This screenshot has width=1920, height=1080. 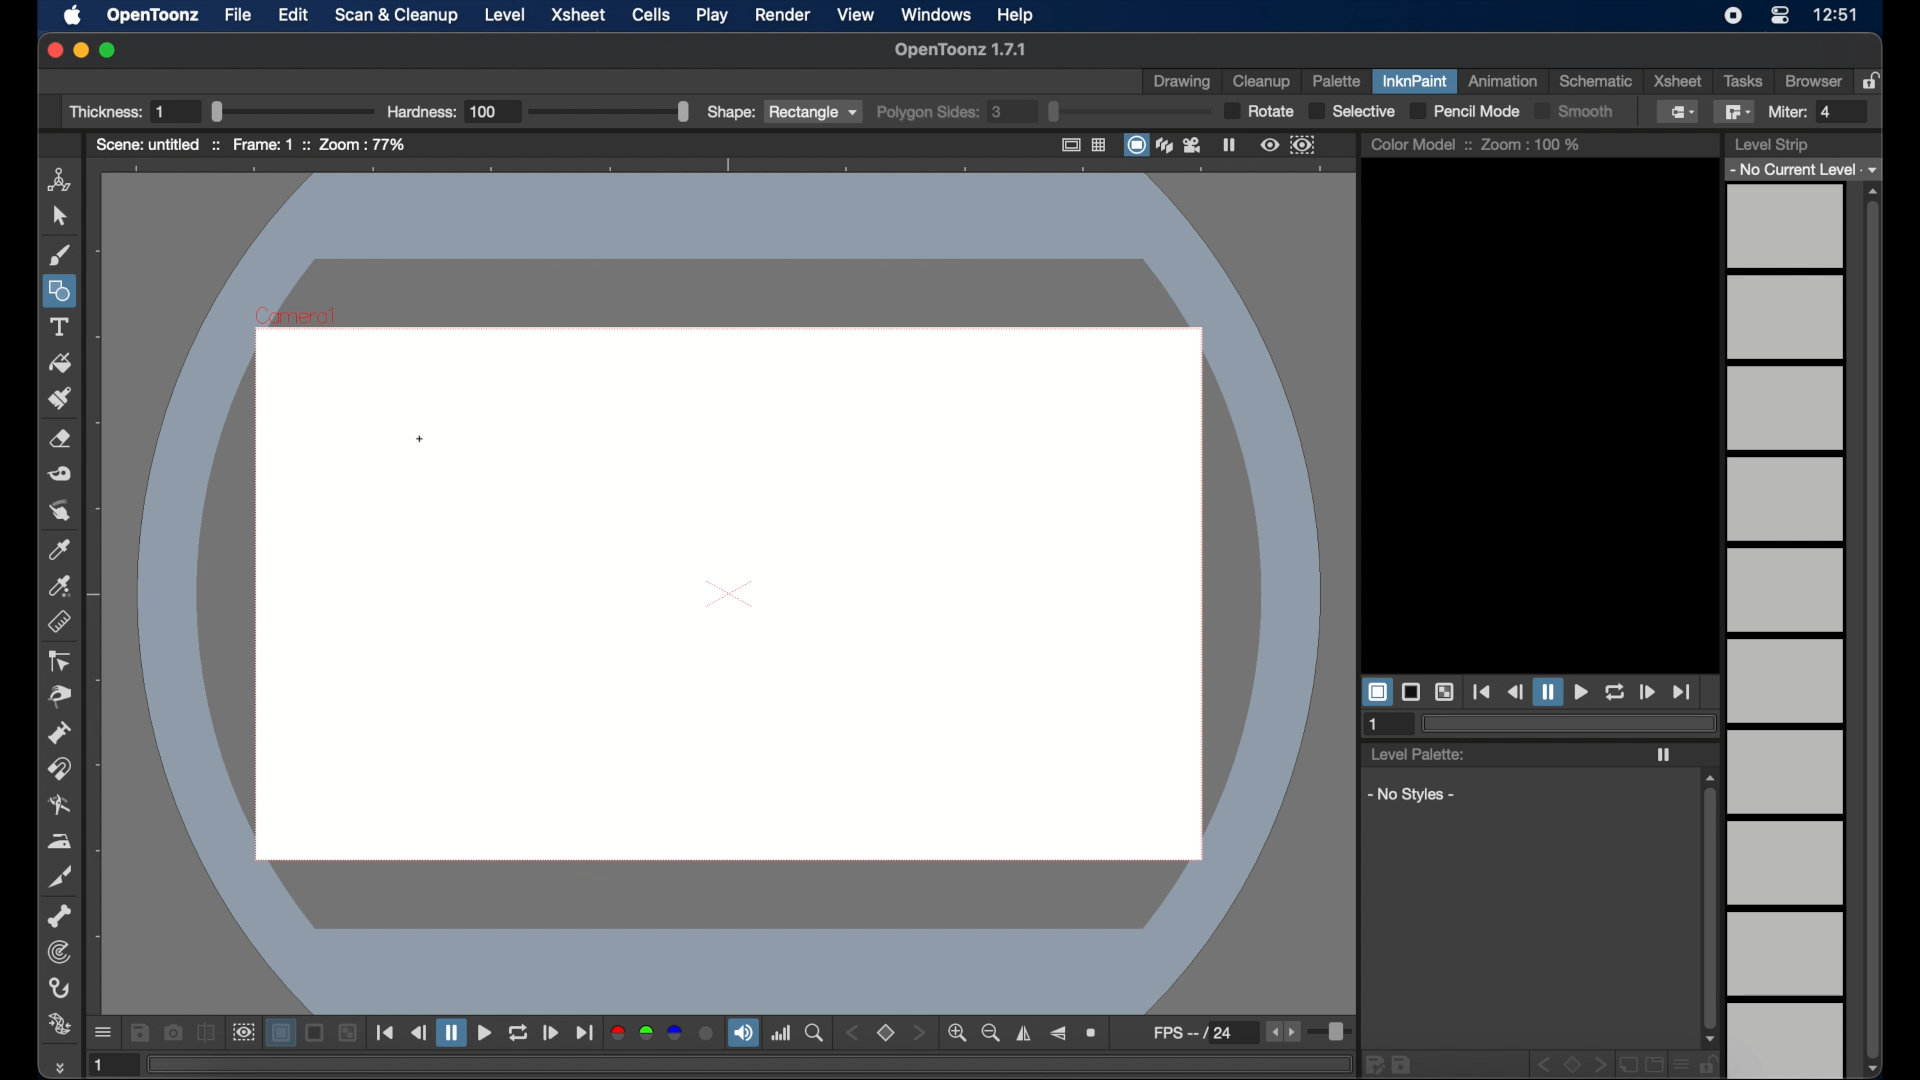 I want to click on color model, so click(x=1420, y=143).